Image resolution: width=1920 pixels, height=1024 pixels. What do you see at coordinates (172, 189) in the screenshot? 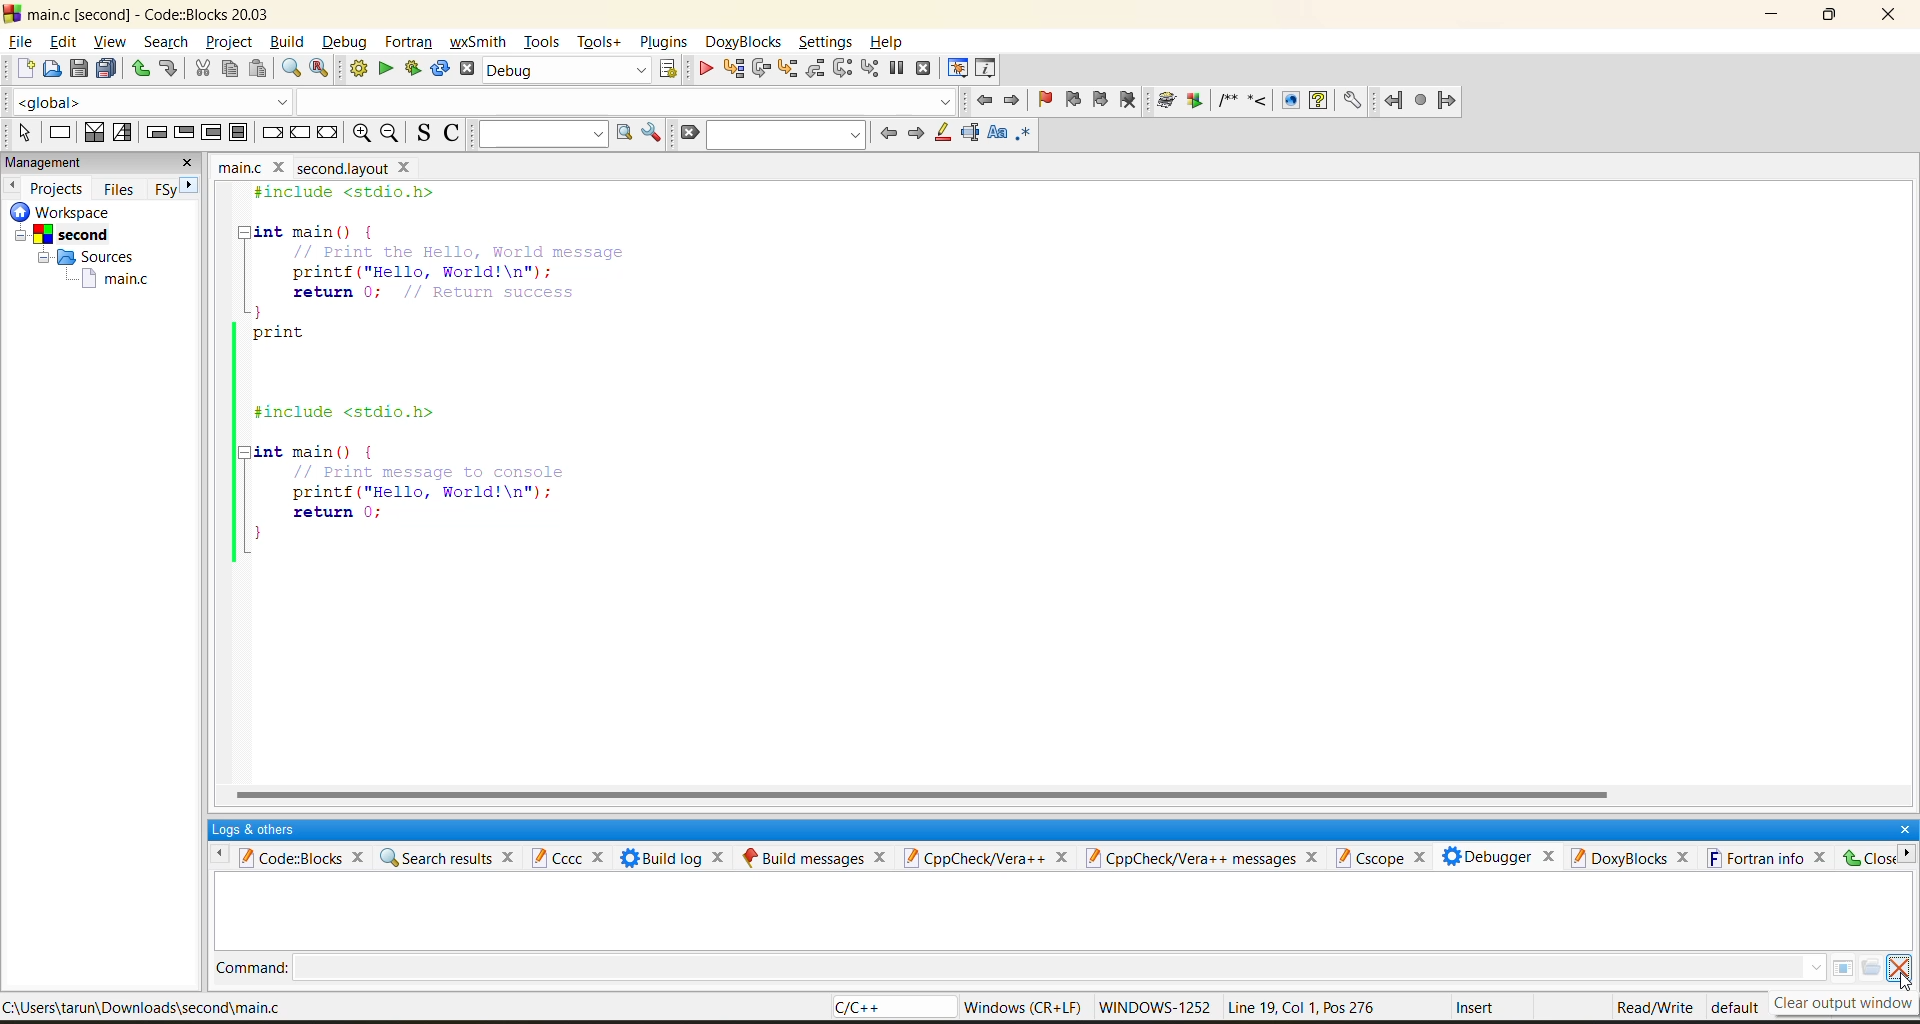
I see `FSy next` at bounding box center [172, 189].